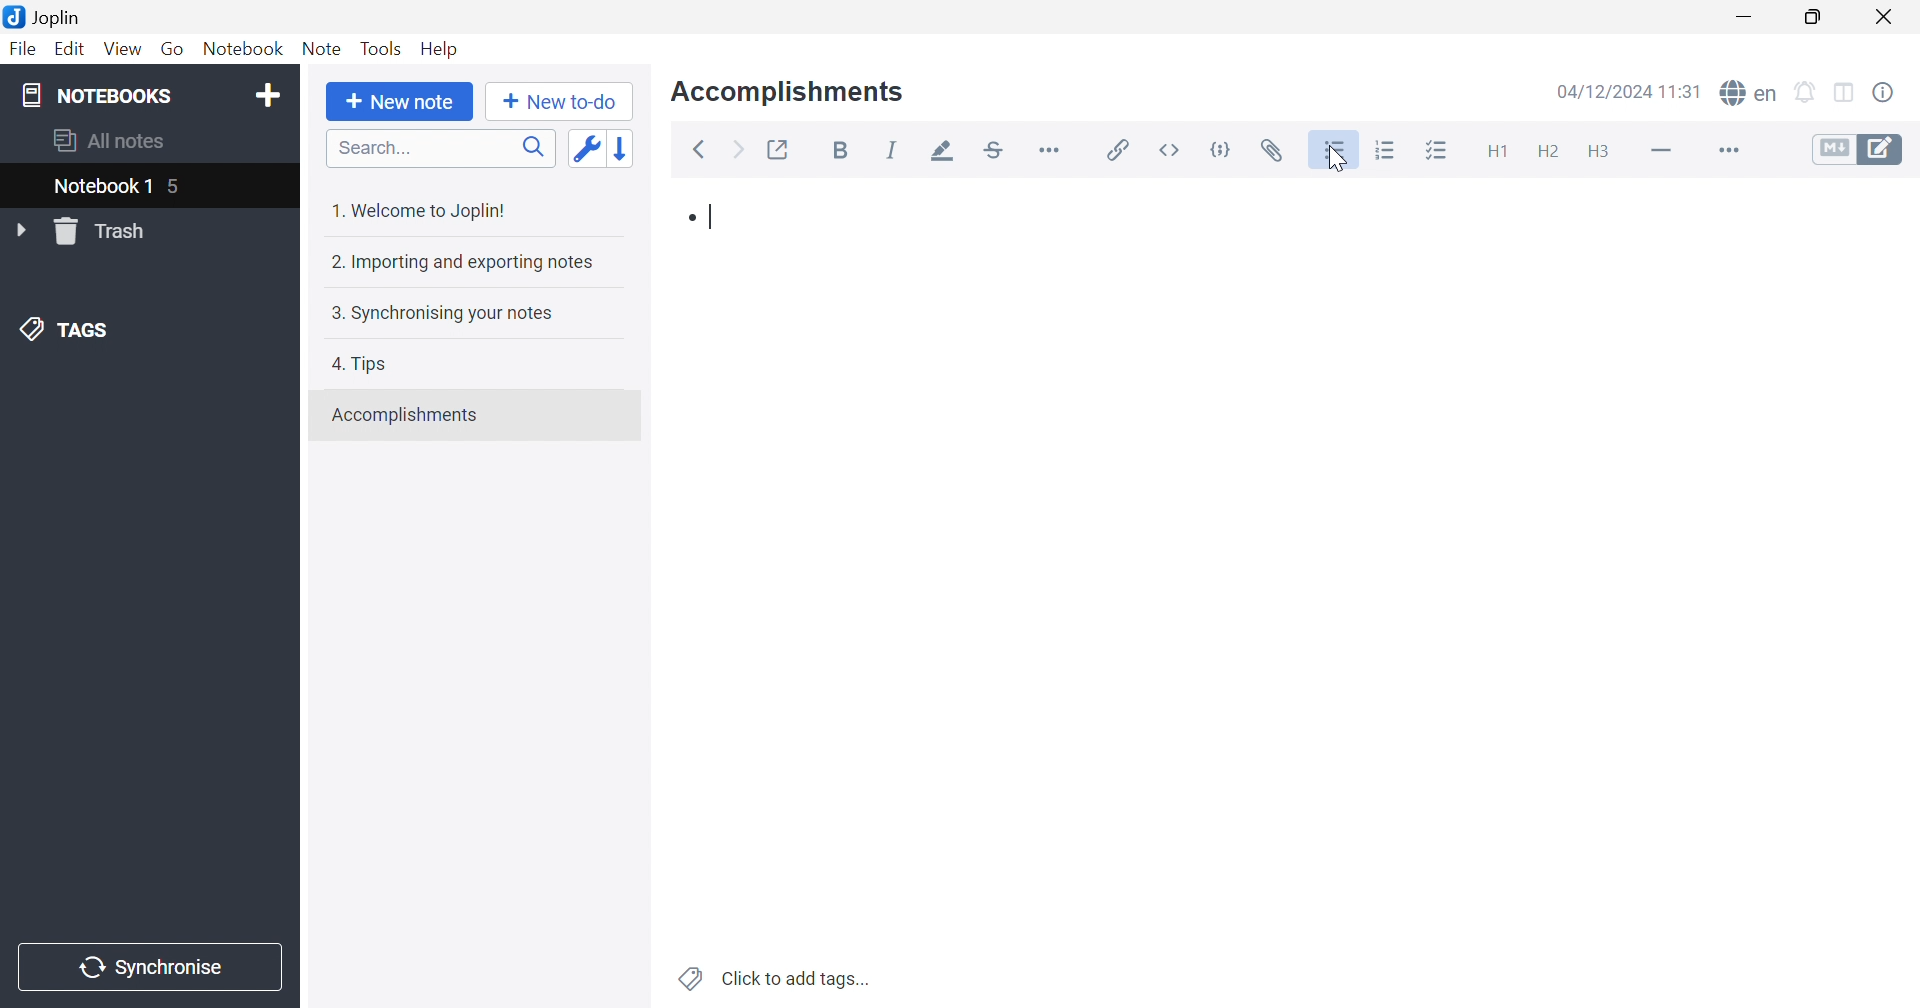 The image size is (1920, 1008). What do you see at coordinates (101, 187) in the screenshot?
I see `Notebook 1` at bounding box center [101, 187].